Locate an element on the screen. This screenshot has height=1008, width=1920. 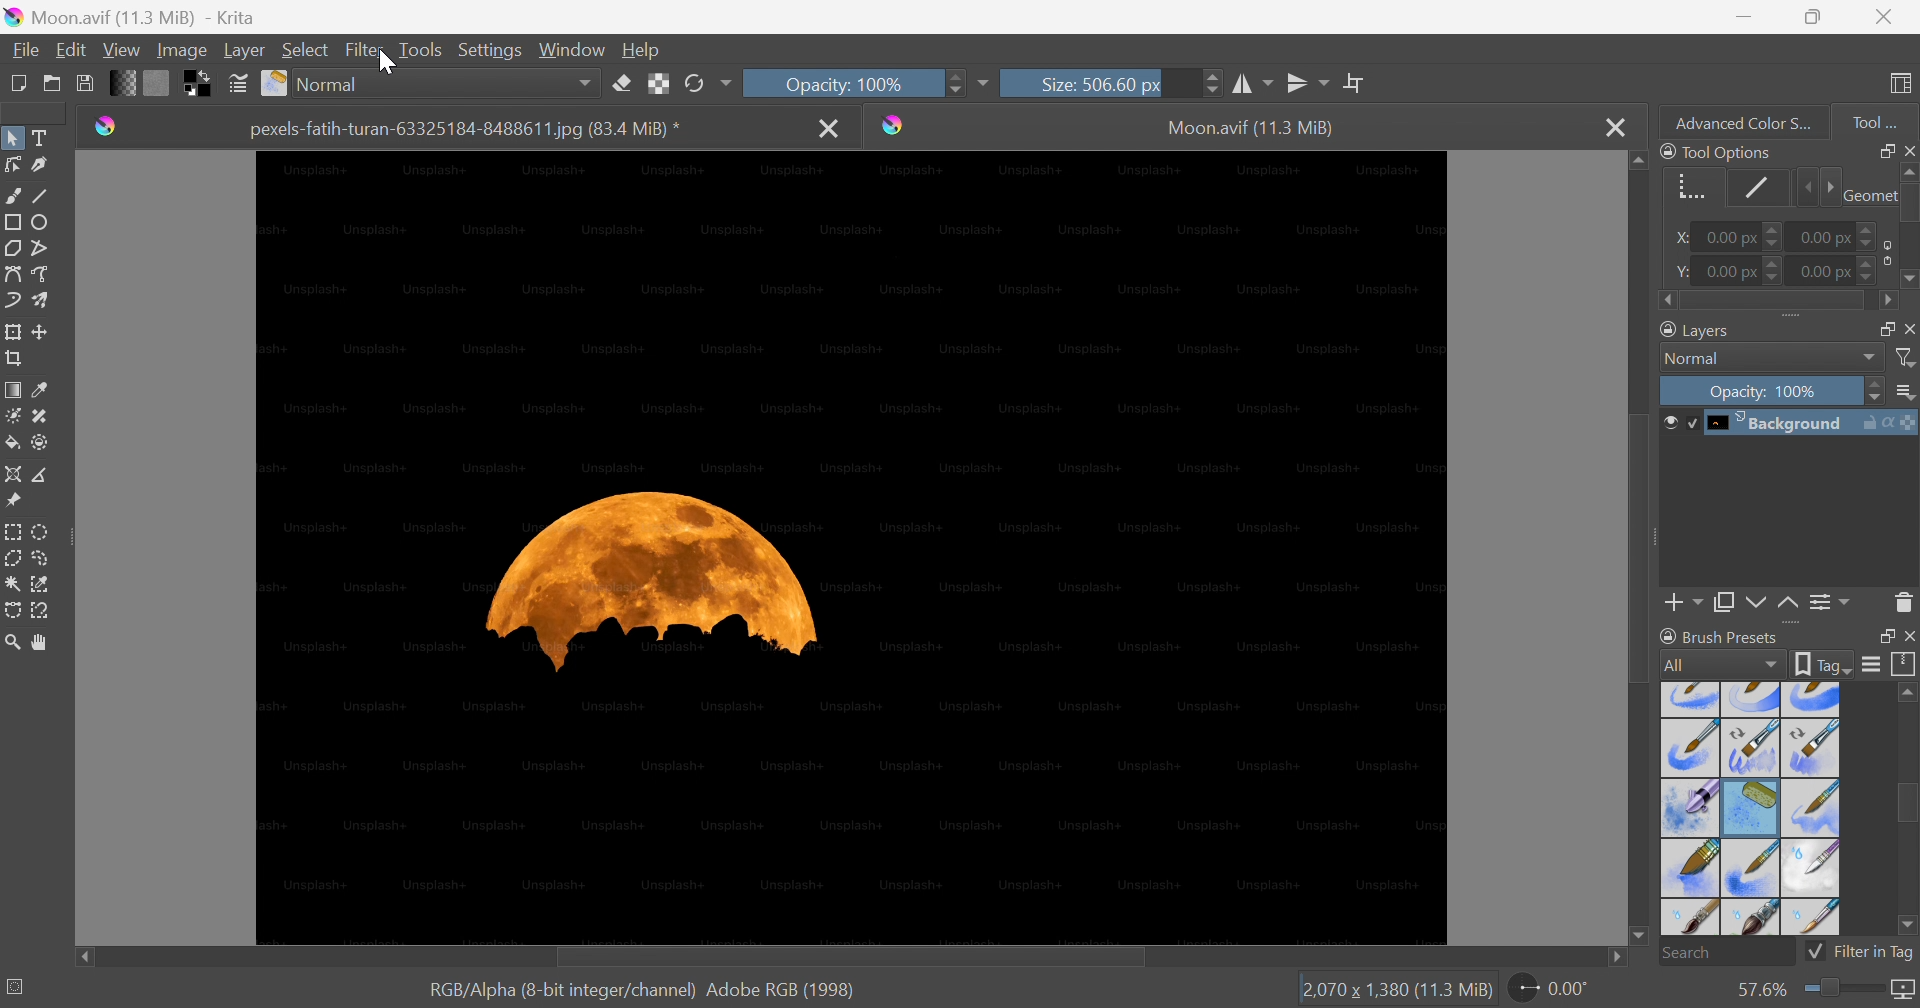
Scroll bar is located at coordinates (1776, 302).